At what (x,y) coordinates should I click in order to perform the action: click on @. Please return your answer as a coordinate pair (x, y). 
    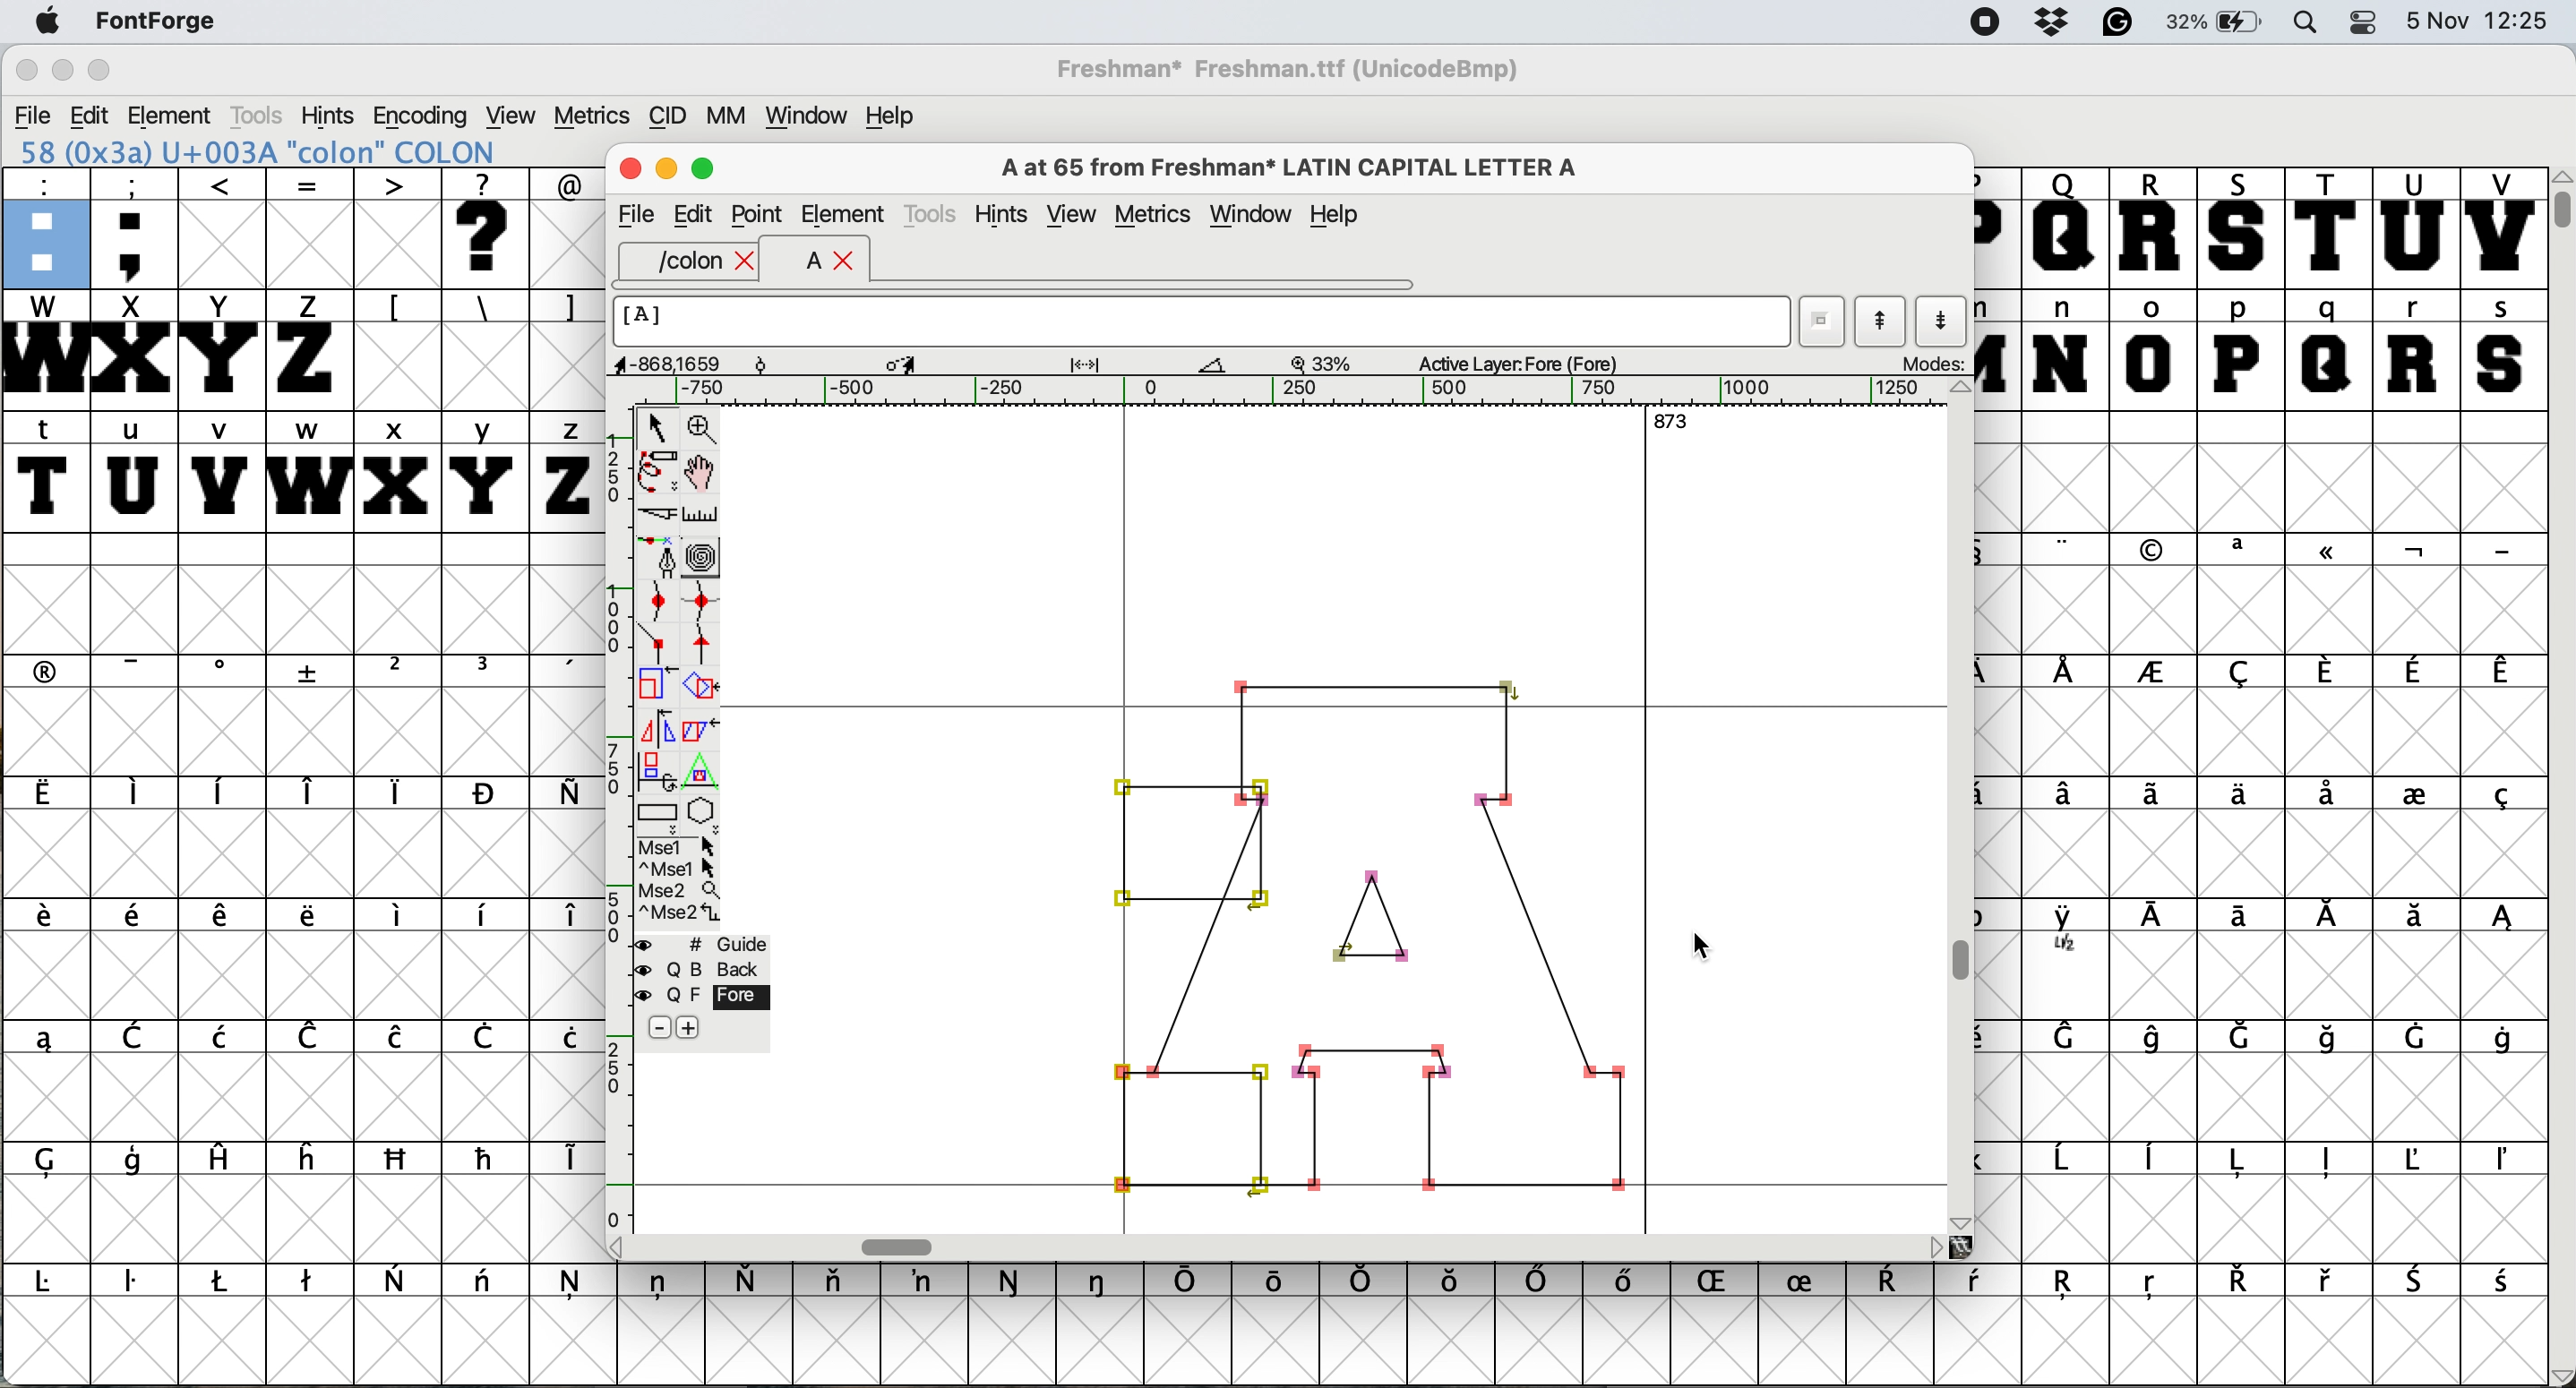
    Looking at the image, I should click on (566, 181).